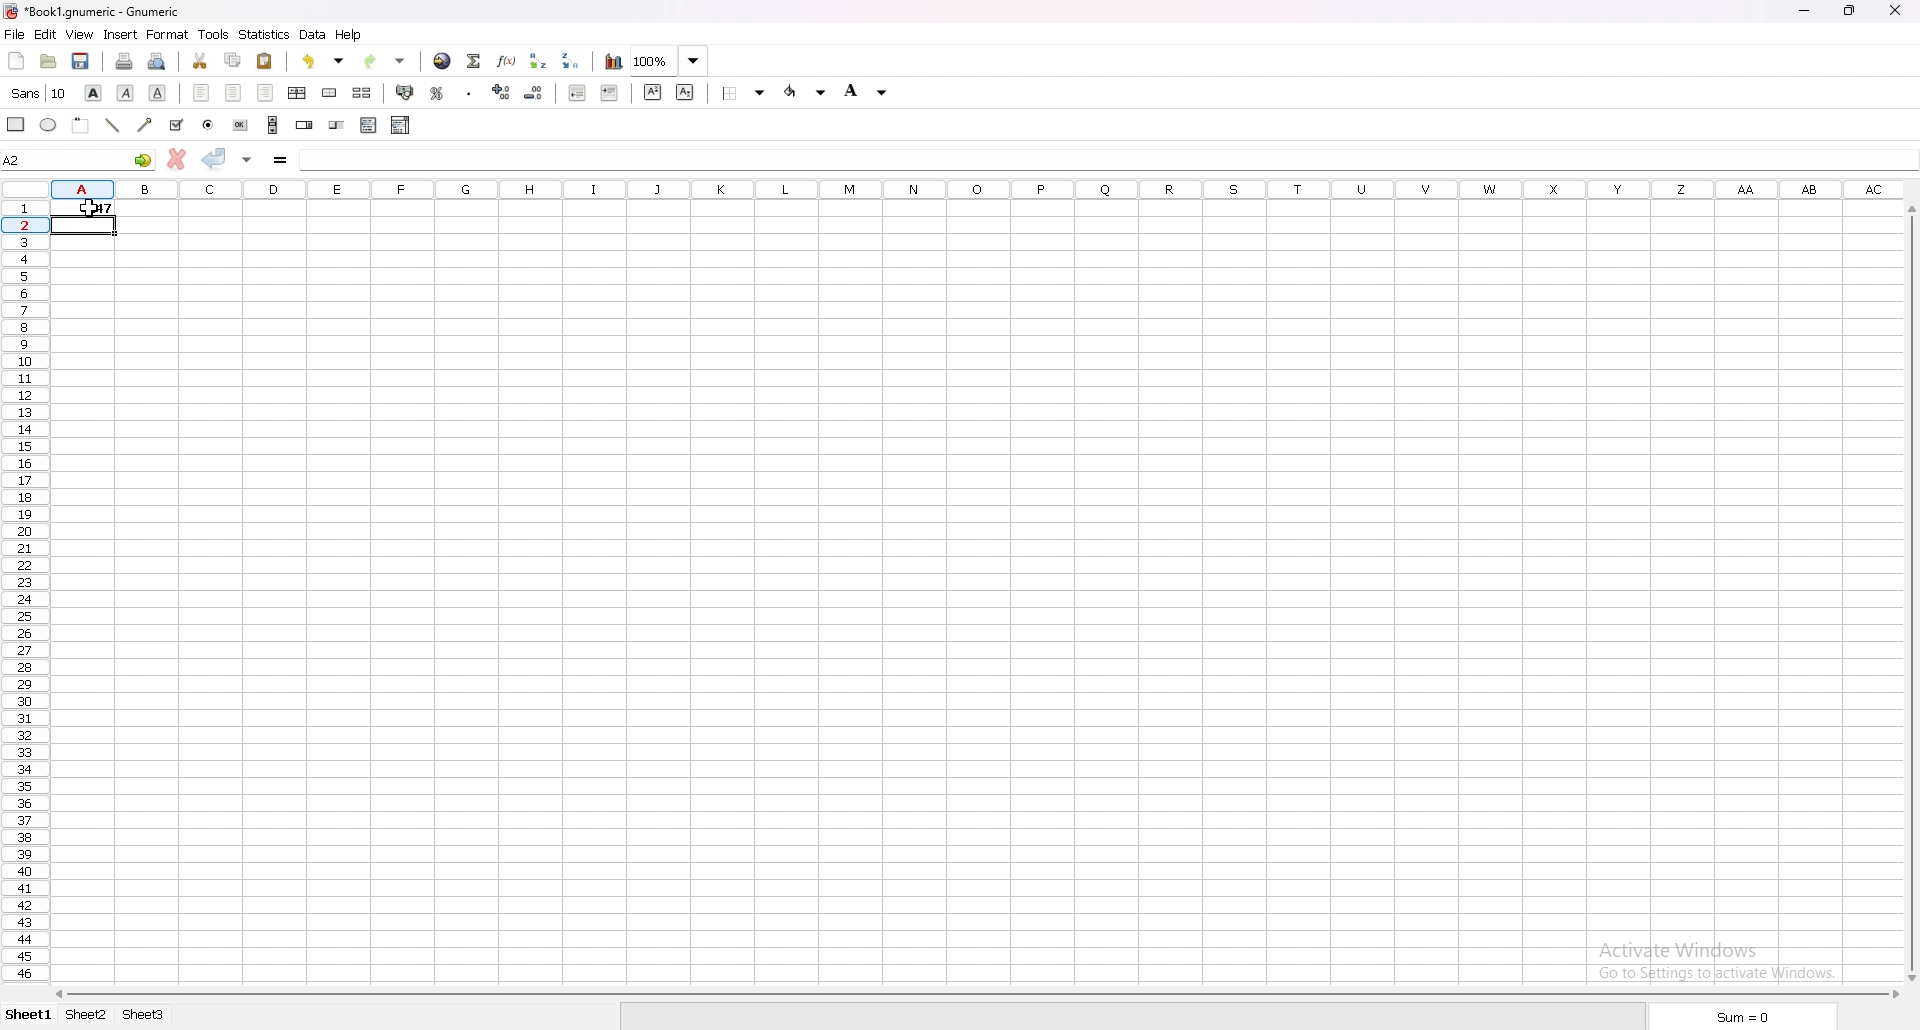 The image size is (1920, 1030). Describe the element at coordinates (443, 61) in the screenshot. I see `hyperlink` at that location.